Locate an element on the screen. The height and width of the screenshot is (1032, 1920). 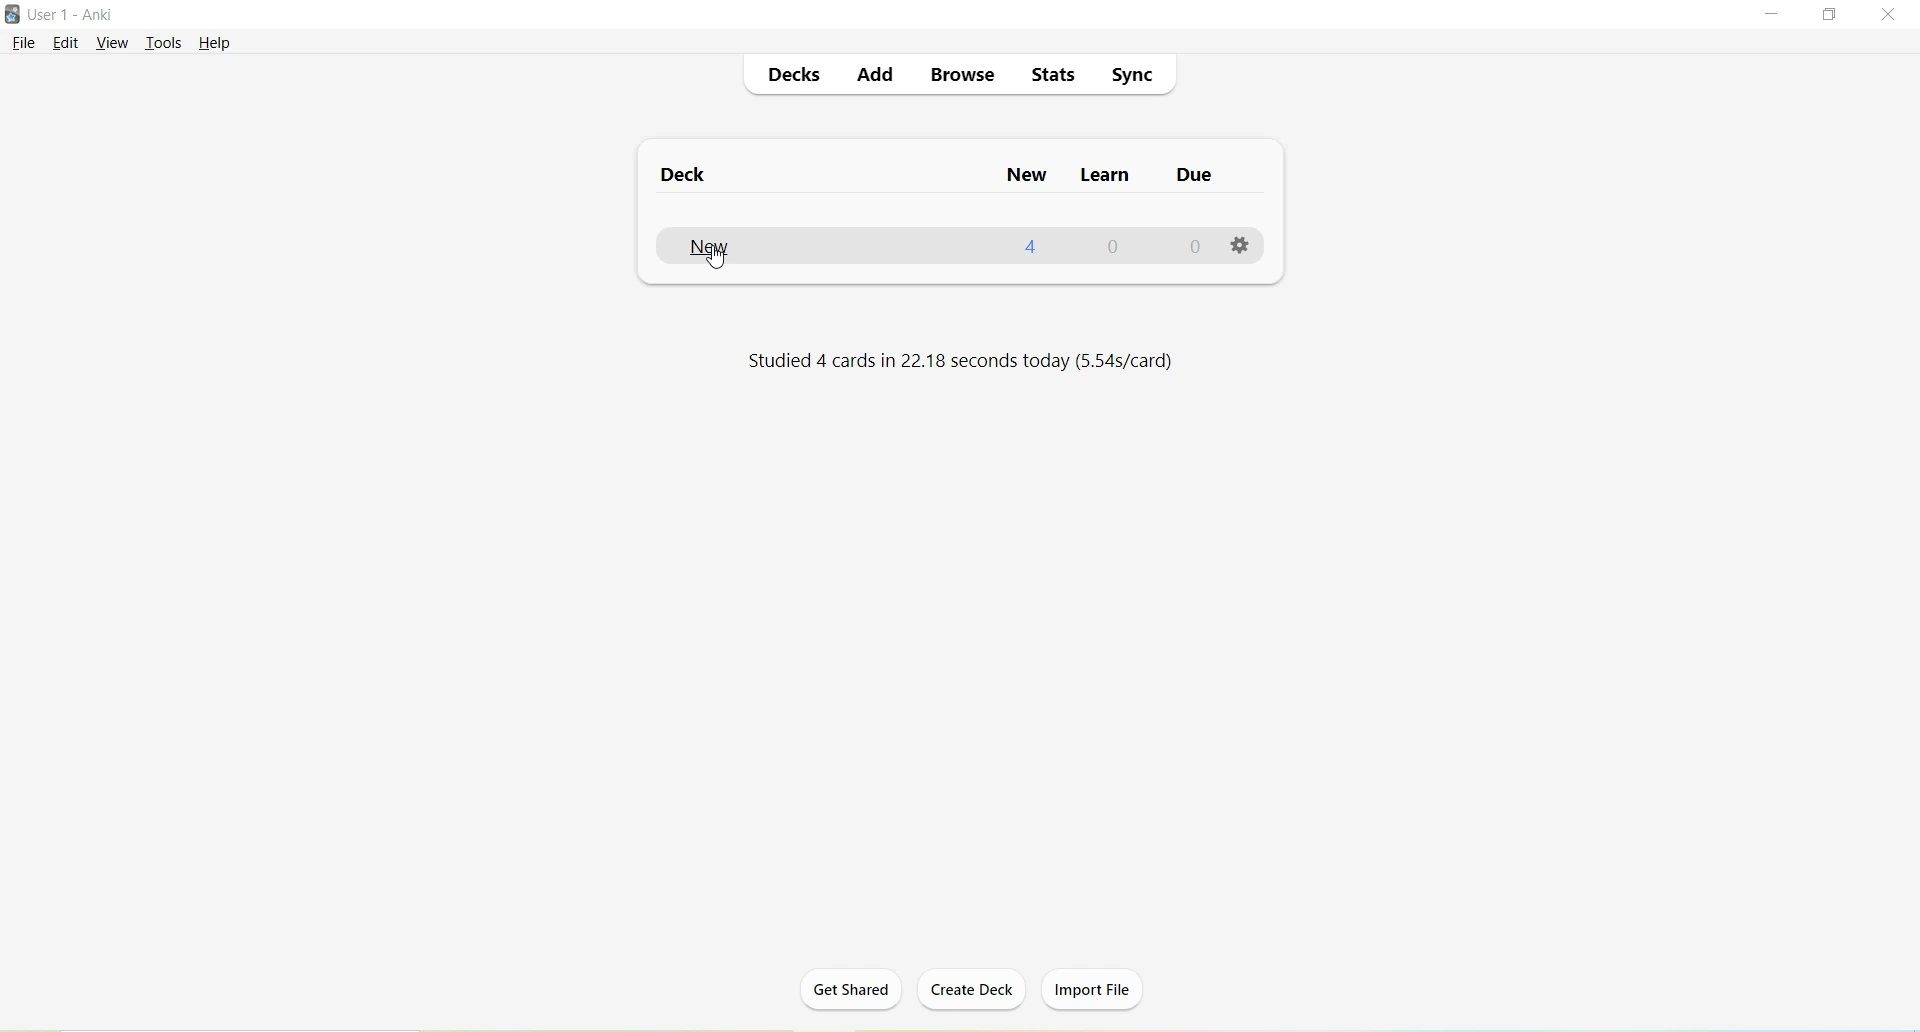
User 1 - Anki is located at coordinates (71, 15).